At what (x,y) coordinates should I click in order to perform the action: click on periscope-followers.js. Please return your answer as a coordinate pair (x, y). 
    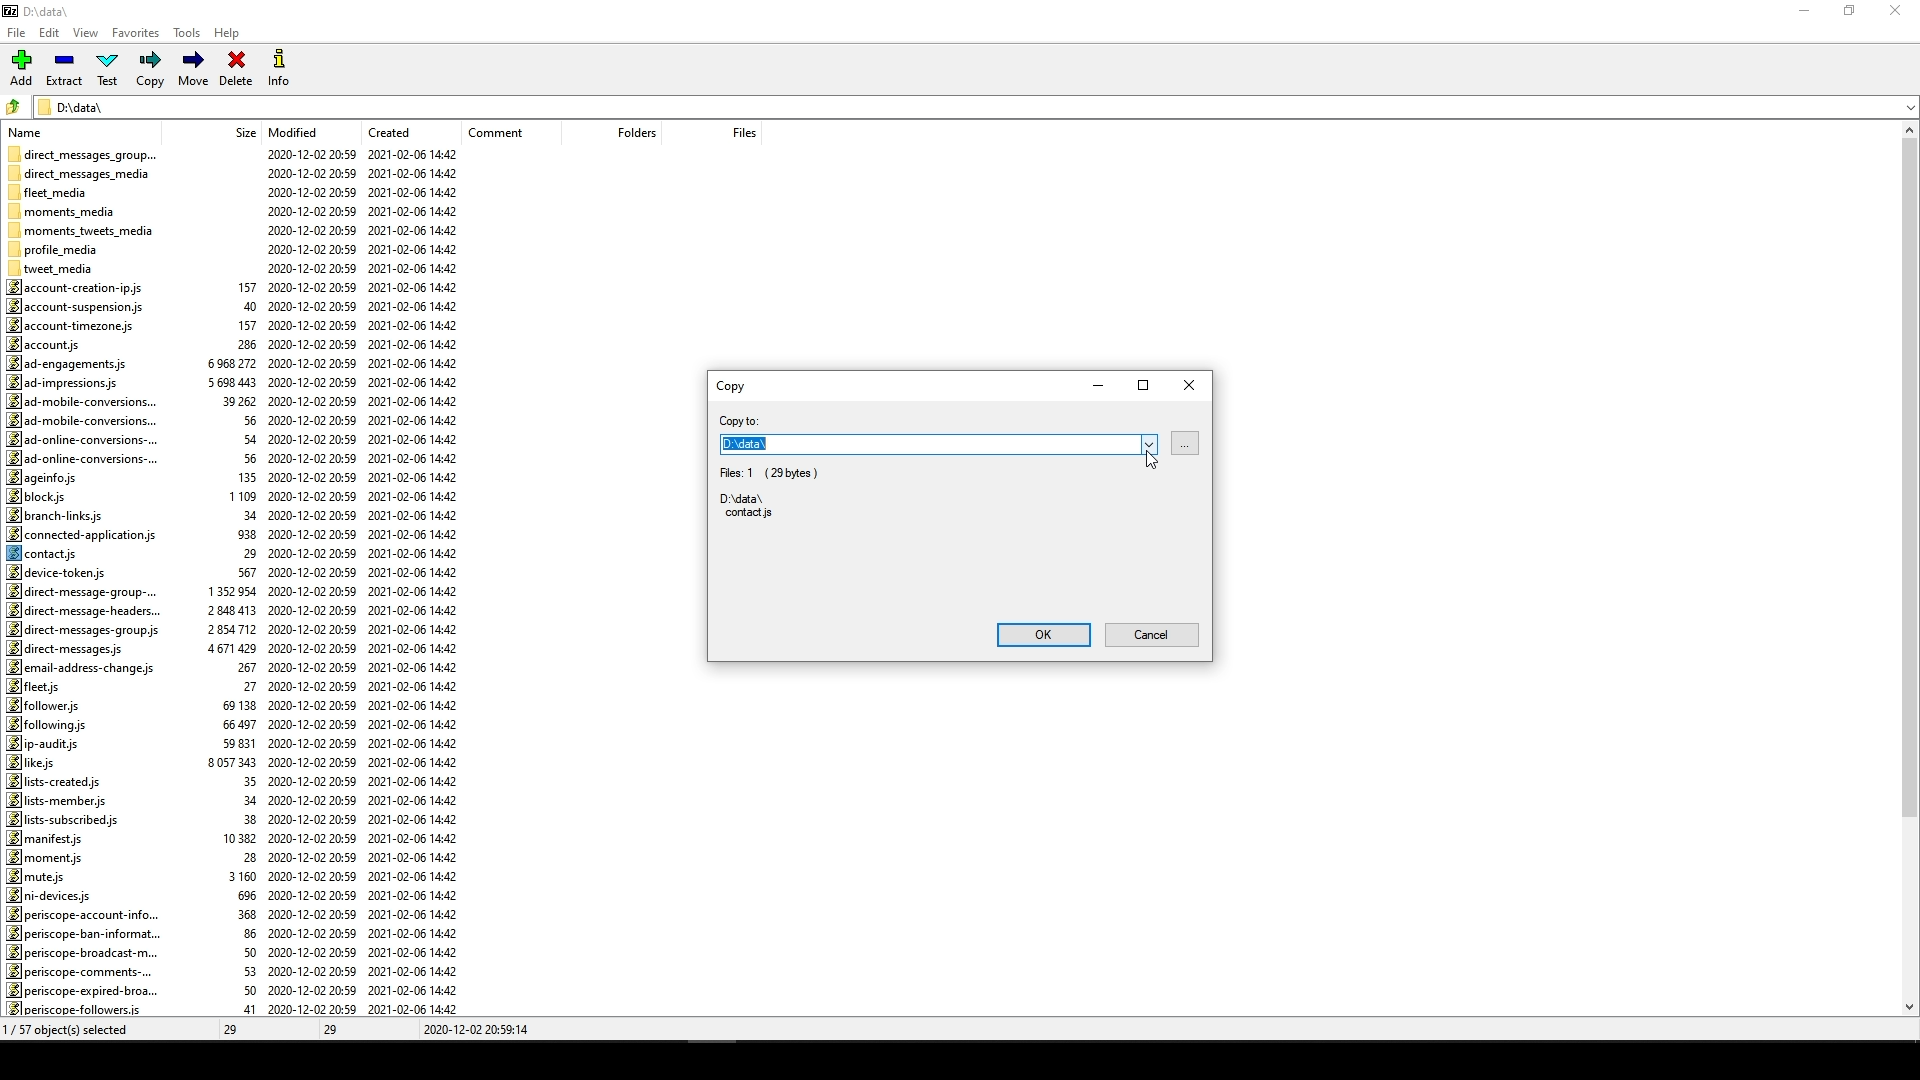
    Looking at the image, I should click on (77, 1009).